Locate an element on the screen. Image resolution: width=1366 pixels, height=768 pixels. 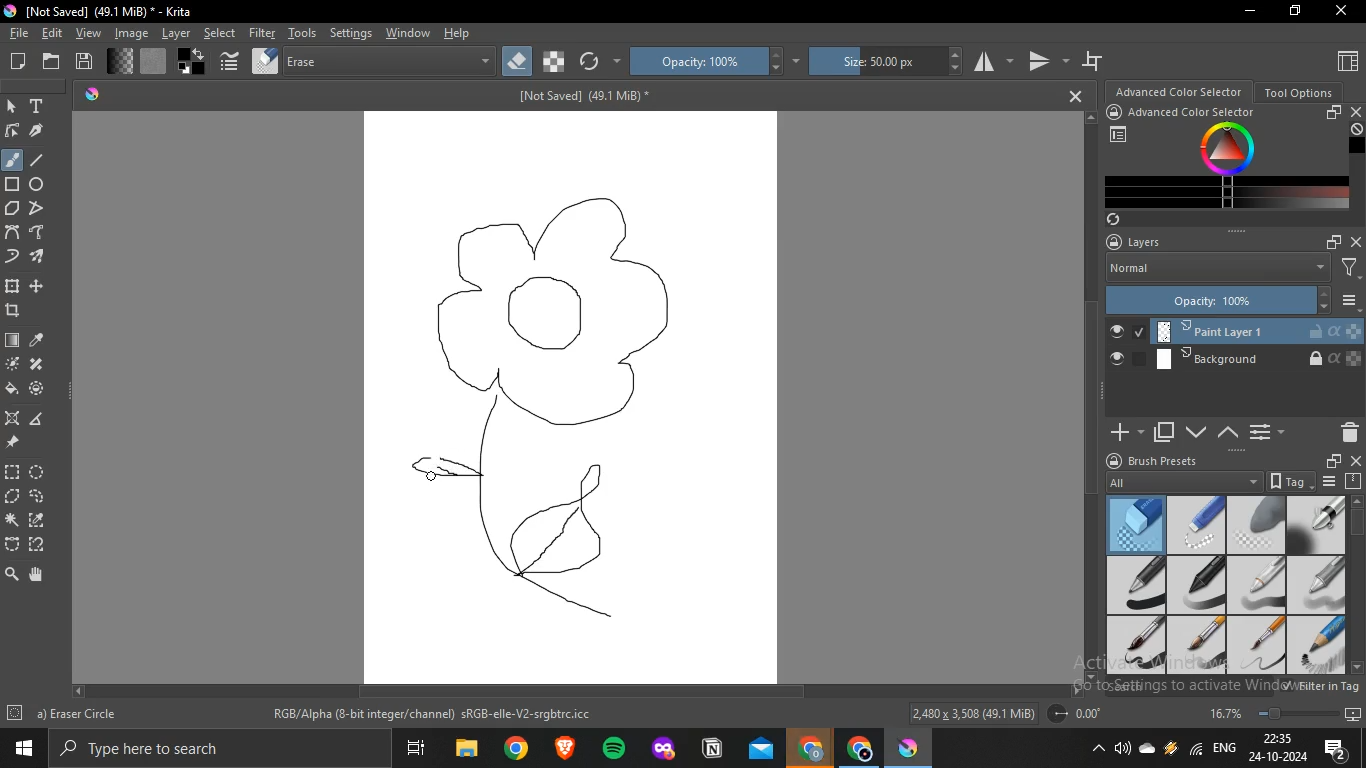
basic 5 opacity is located at coordinates (1194, 646).